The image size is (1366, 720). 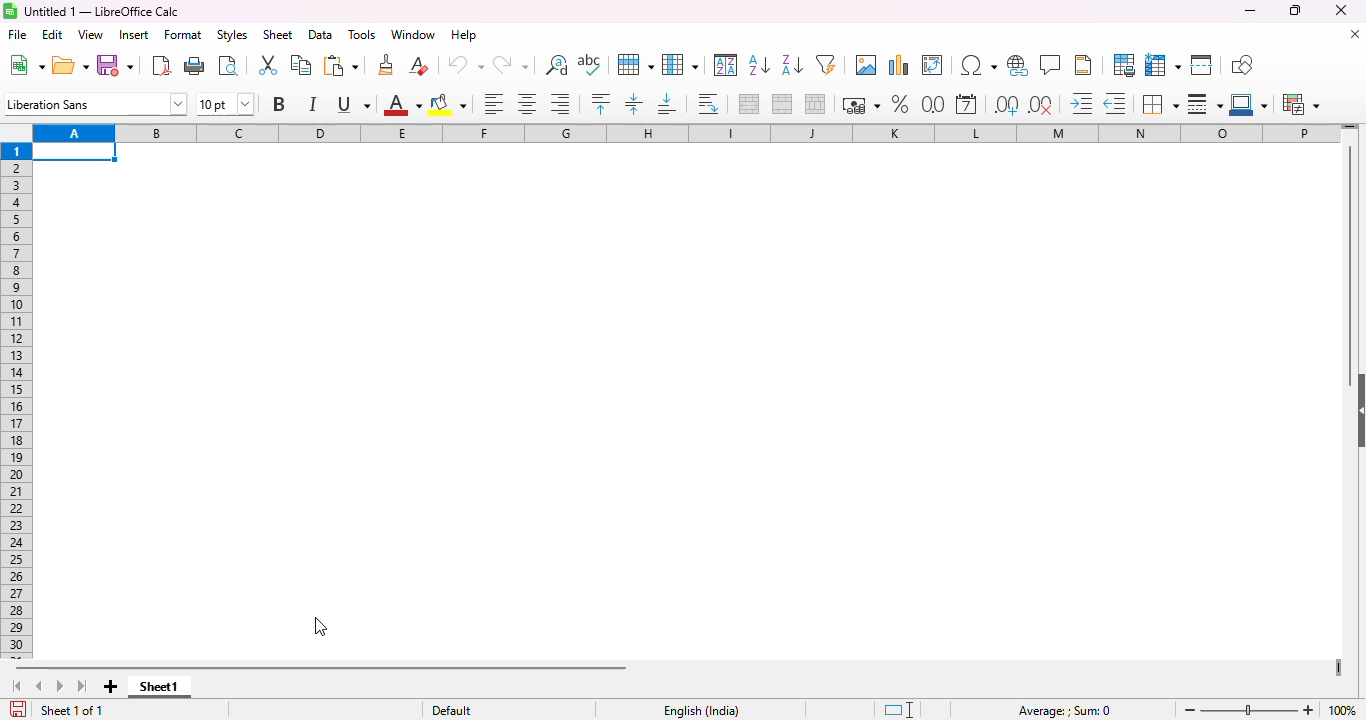 What do you see at coordinates (511, 65) in the screenshot?
I see `redo` at bounding box center [511, 65].